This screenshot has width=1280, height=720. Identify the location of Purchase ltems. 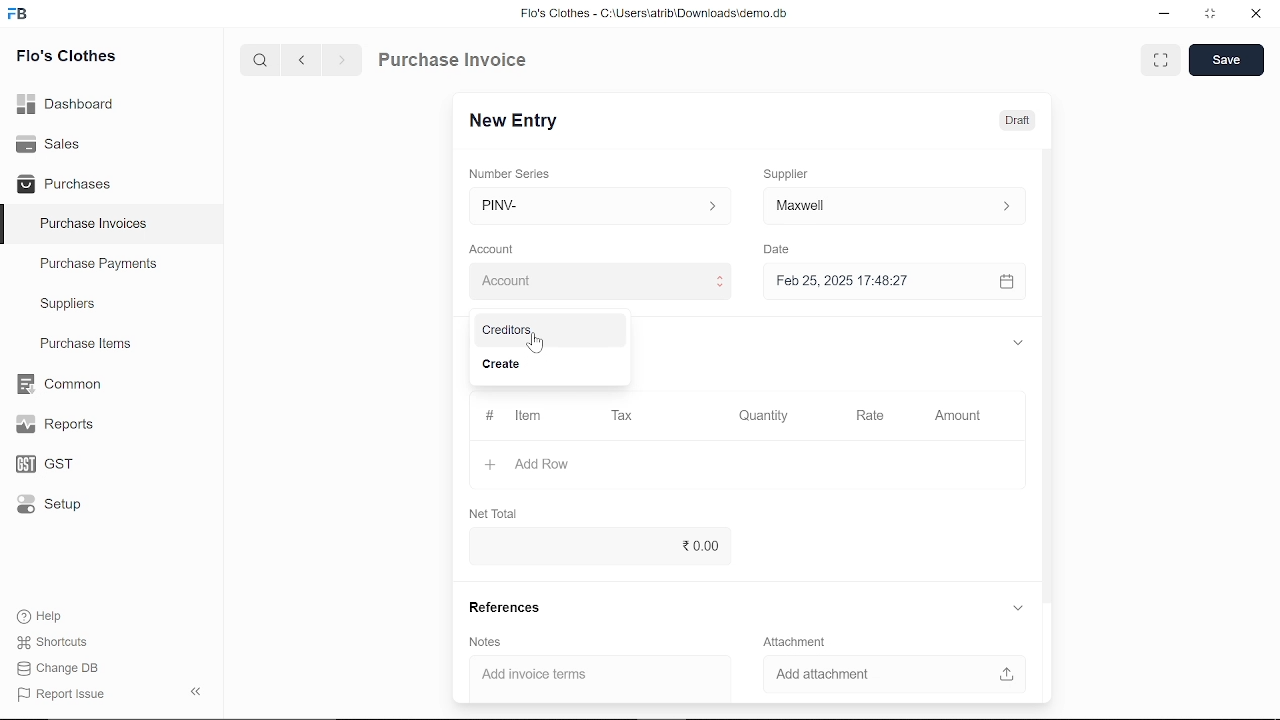
(83, 345).